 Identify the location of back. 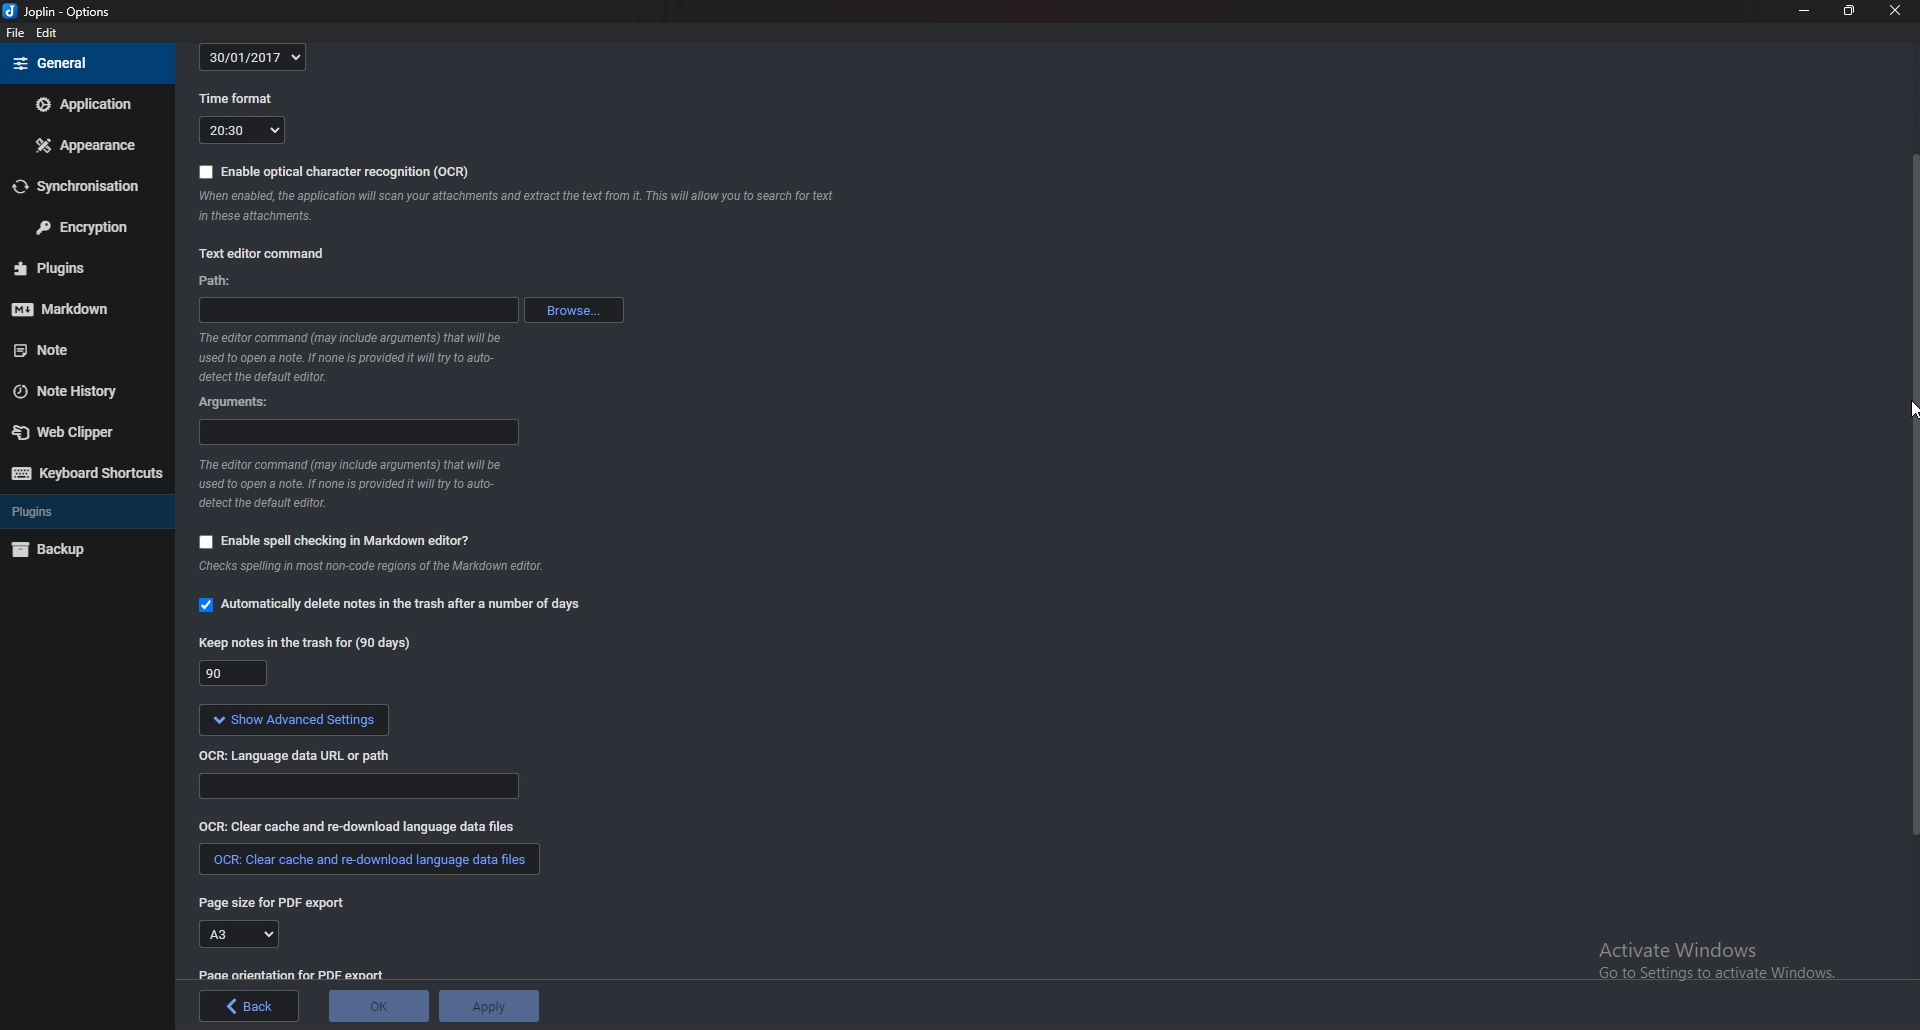
(249, 1006).